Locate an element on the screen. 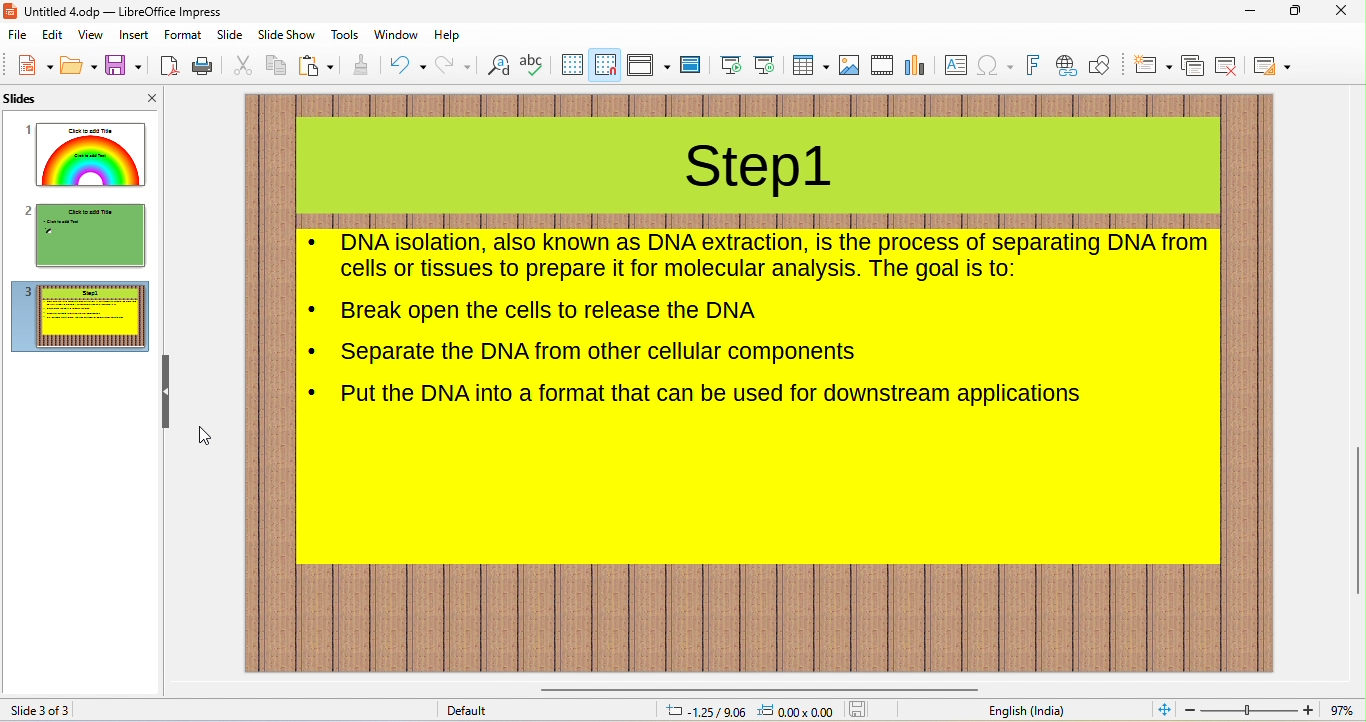 Image resolution: width=1366 pixels, height=722 pixels. export pdf is located at coordinates (170, 66).